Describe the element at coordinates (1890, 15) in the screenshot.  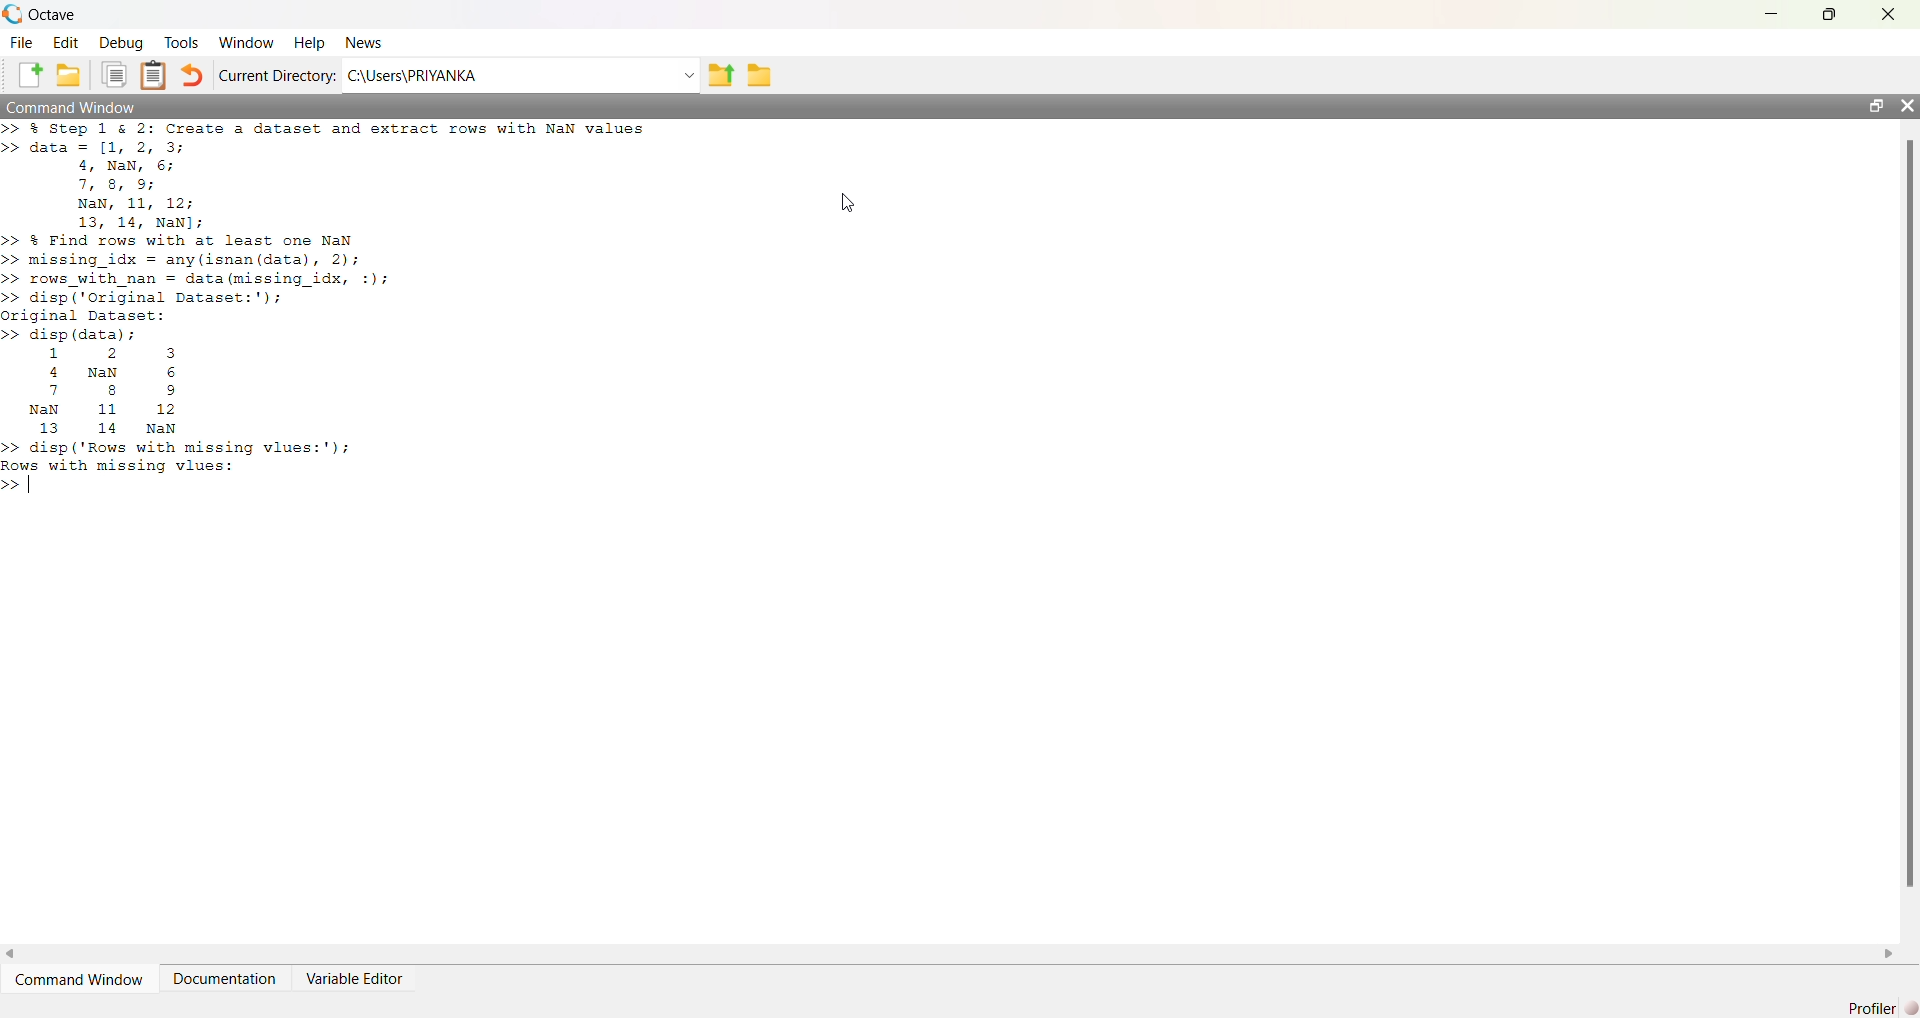
I see `close` at that location.